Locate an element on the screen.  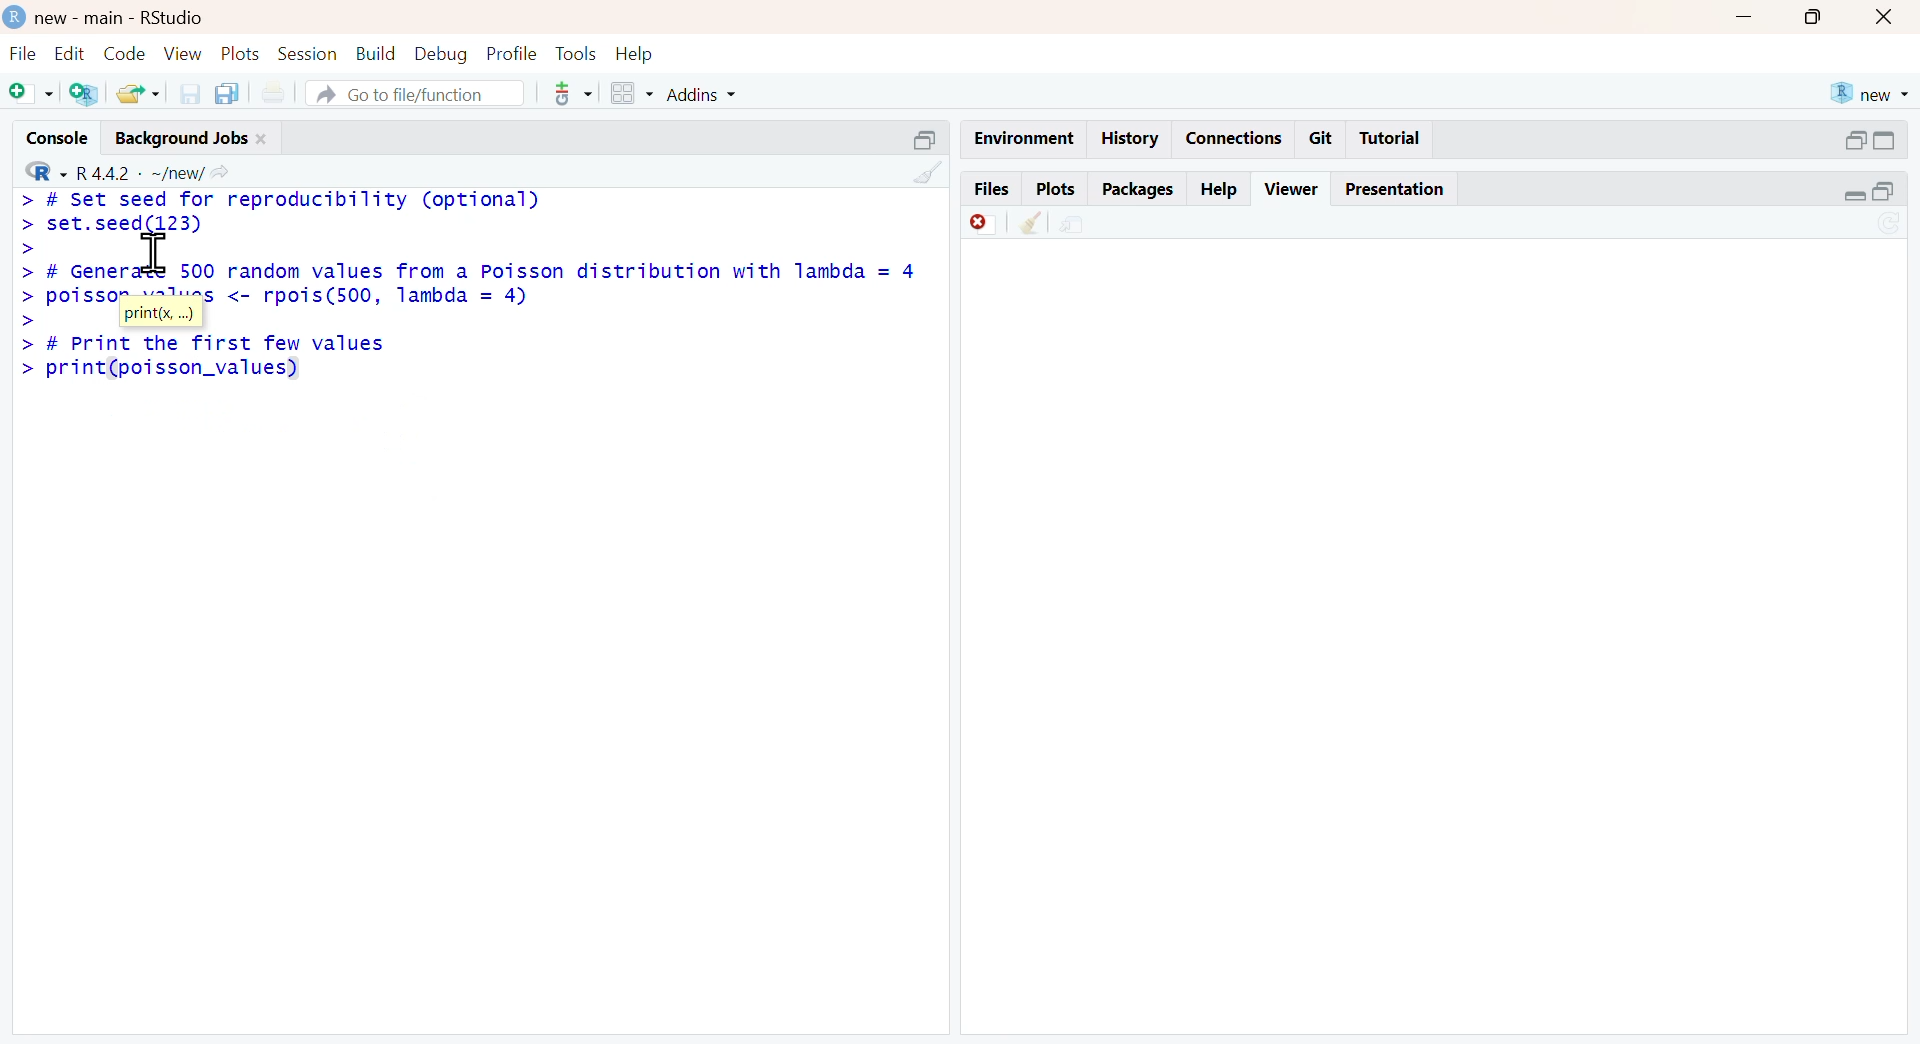
print is located at coordinates (275, 90).